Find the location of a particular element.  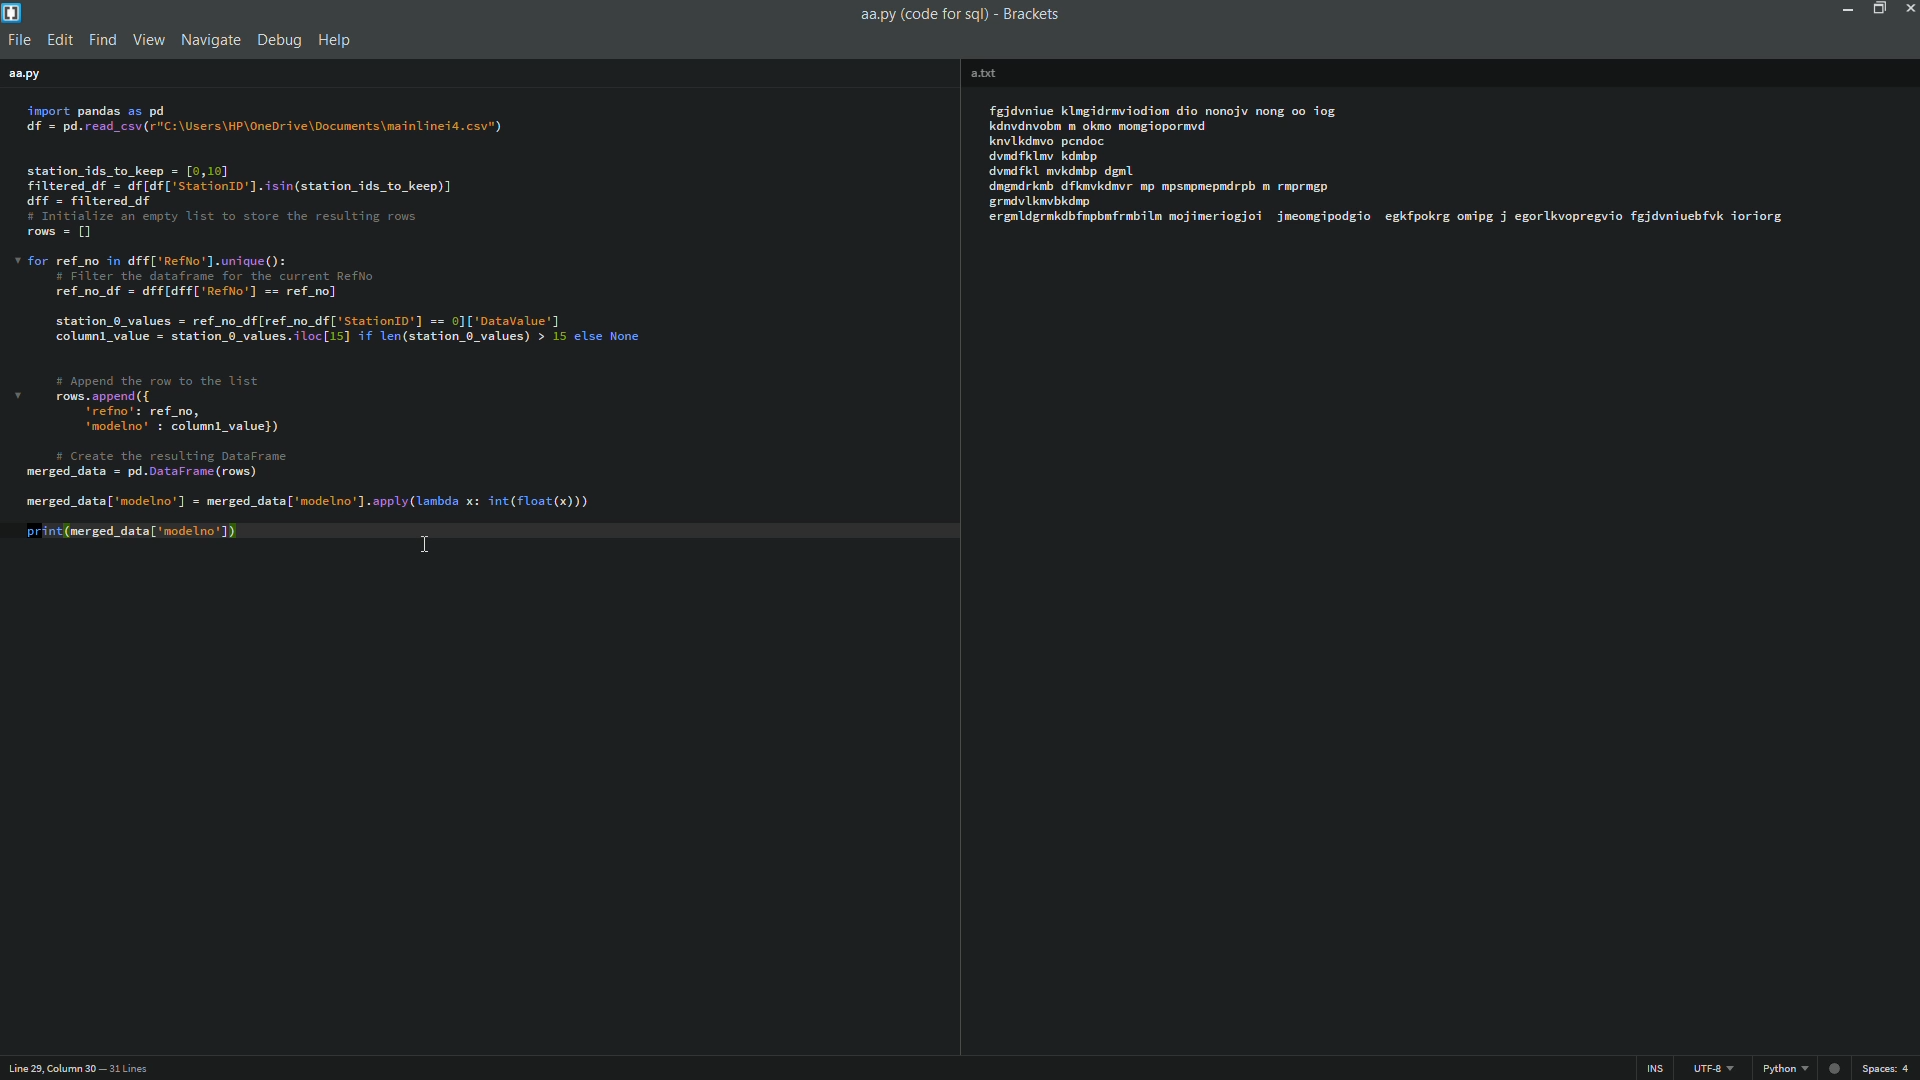

file encoding is located at coordinates (1708, 1067).